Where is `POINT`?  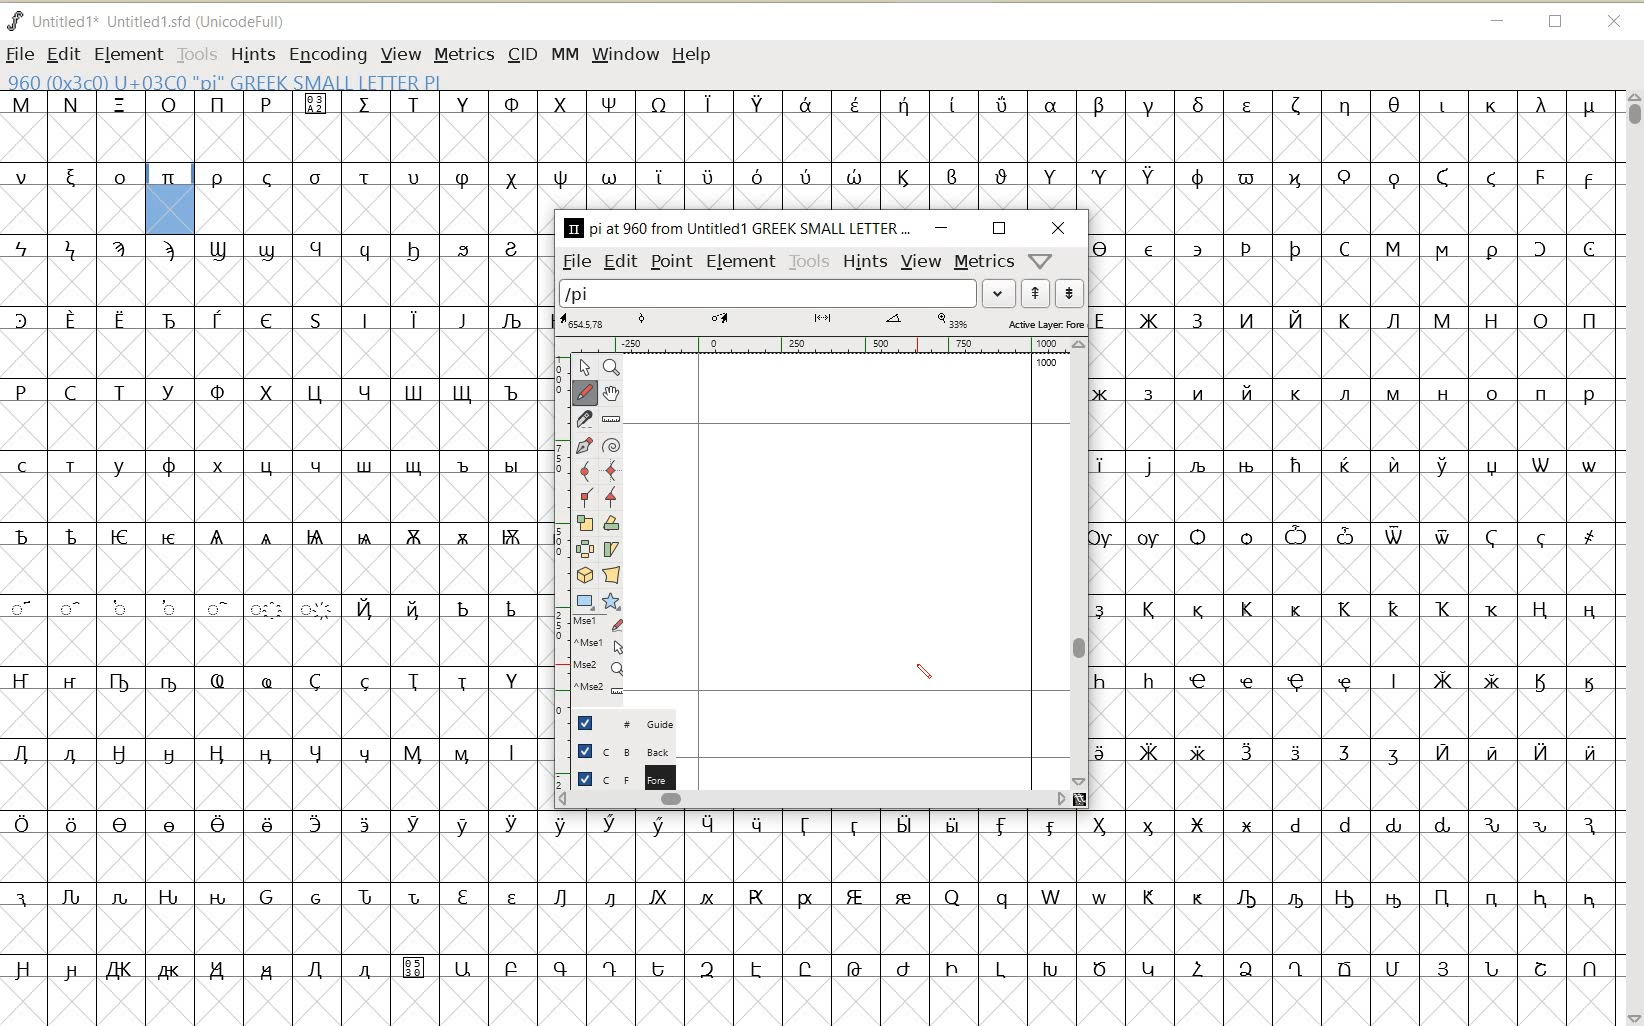 POINT is located at coordinates (671, 263).